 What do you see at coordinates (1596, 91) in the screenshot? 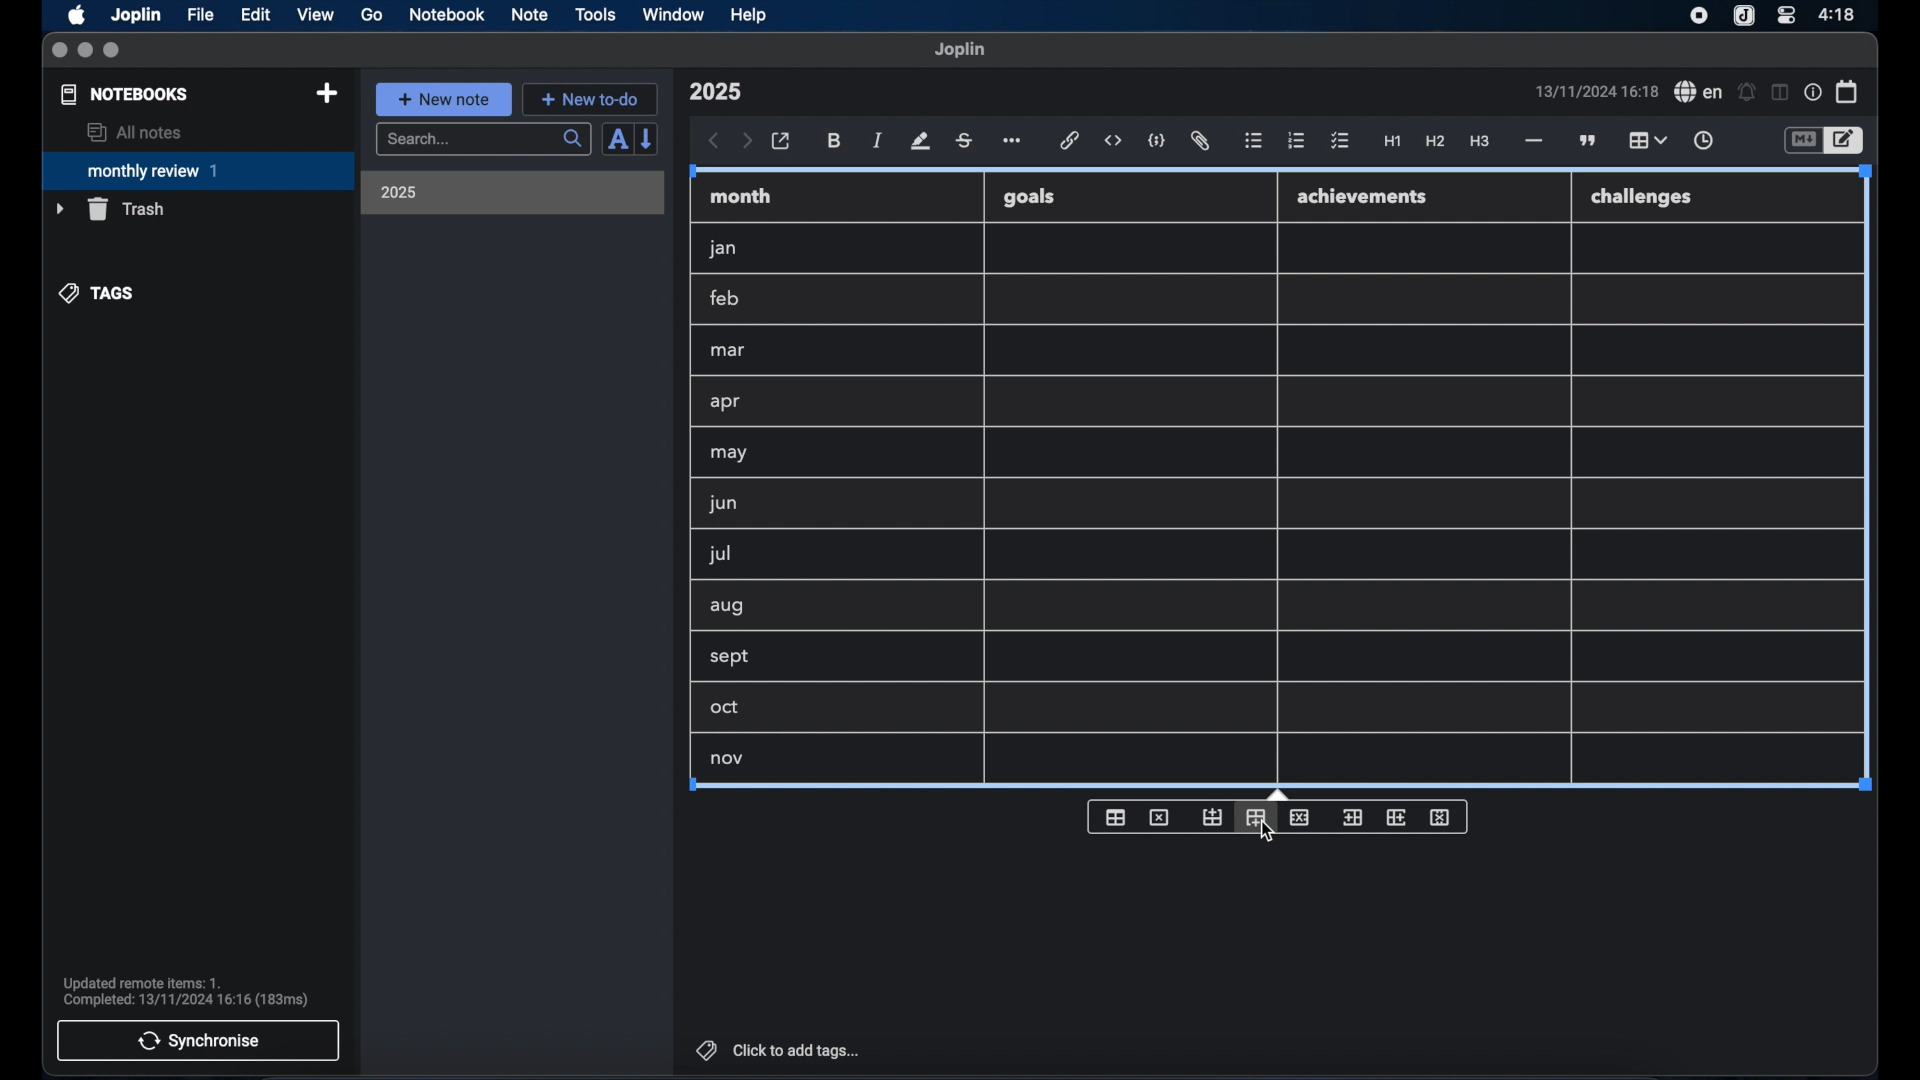
I see `date` at bounding box center [1596, 91].